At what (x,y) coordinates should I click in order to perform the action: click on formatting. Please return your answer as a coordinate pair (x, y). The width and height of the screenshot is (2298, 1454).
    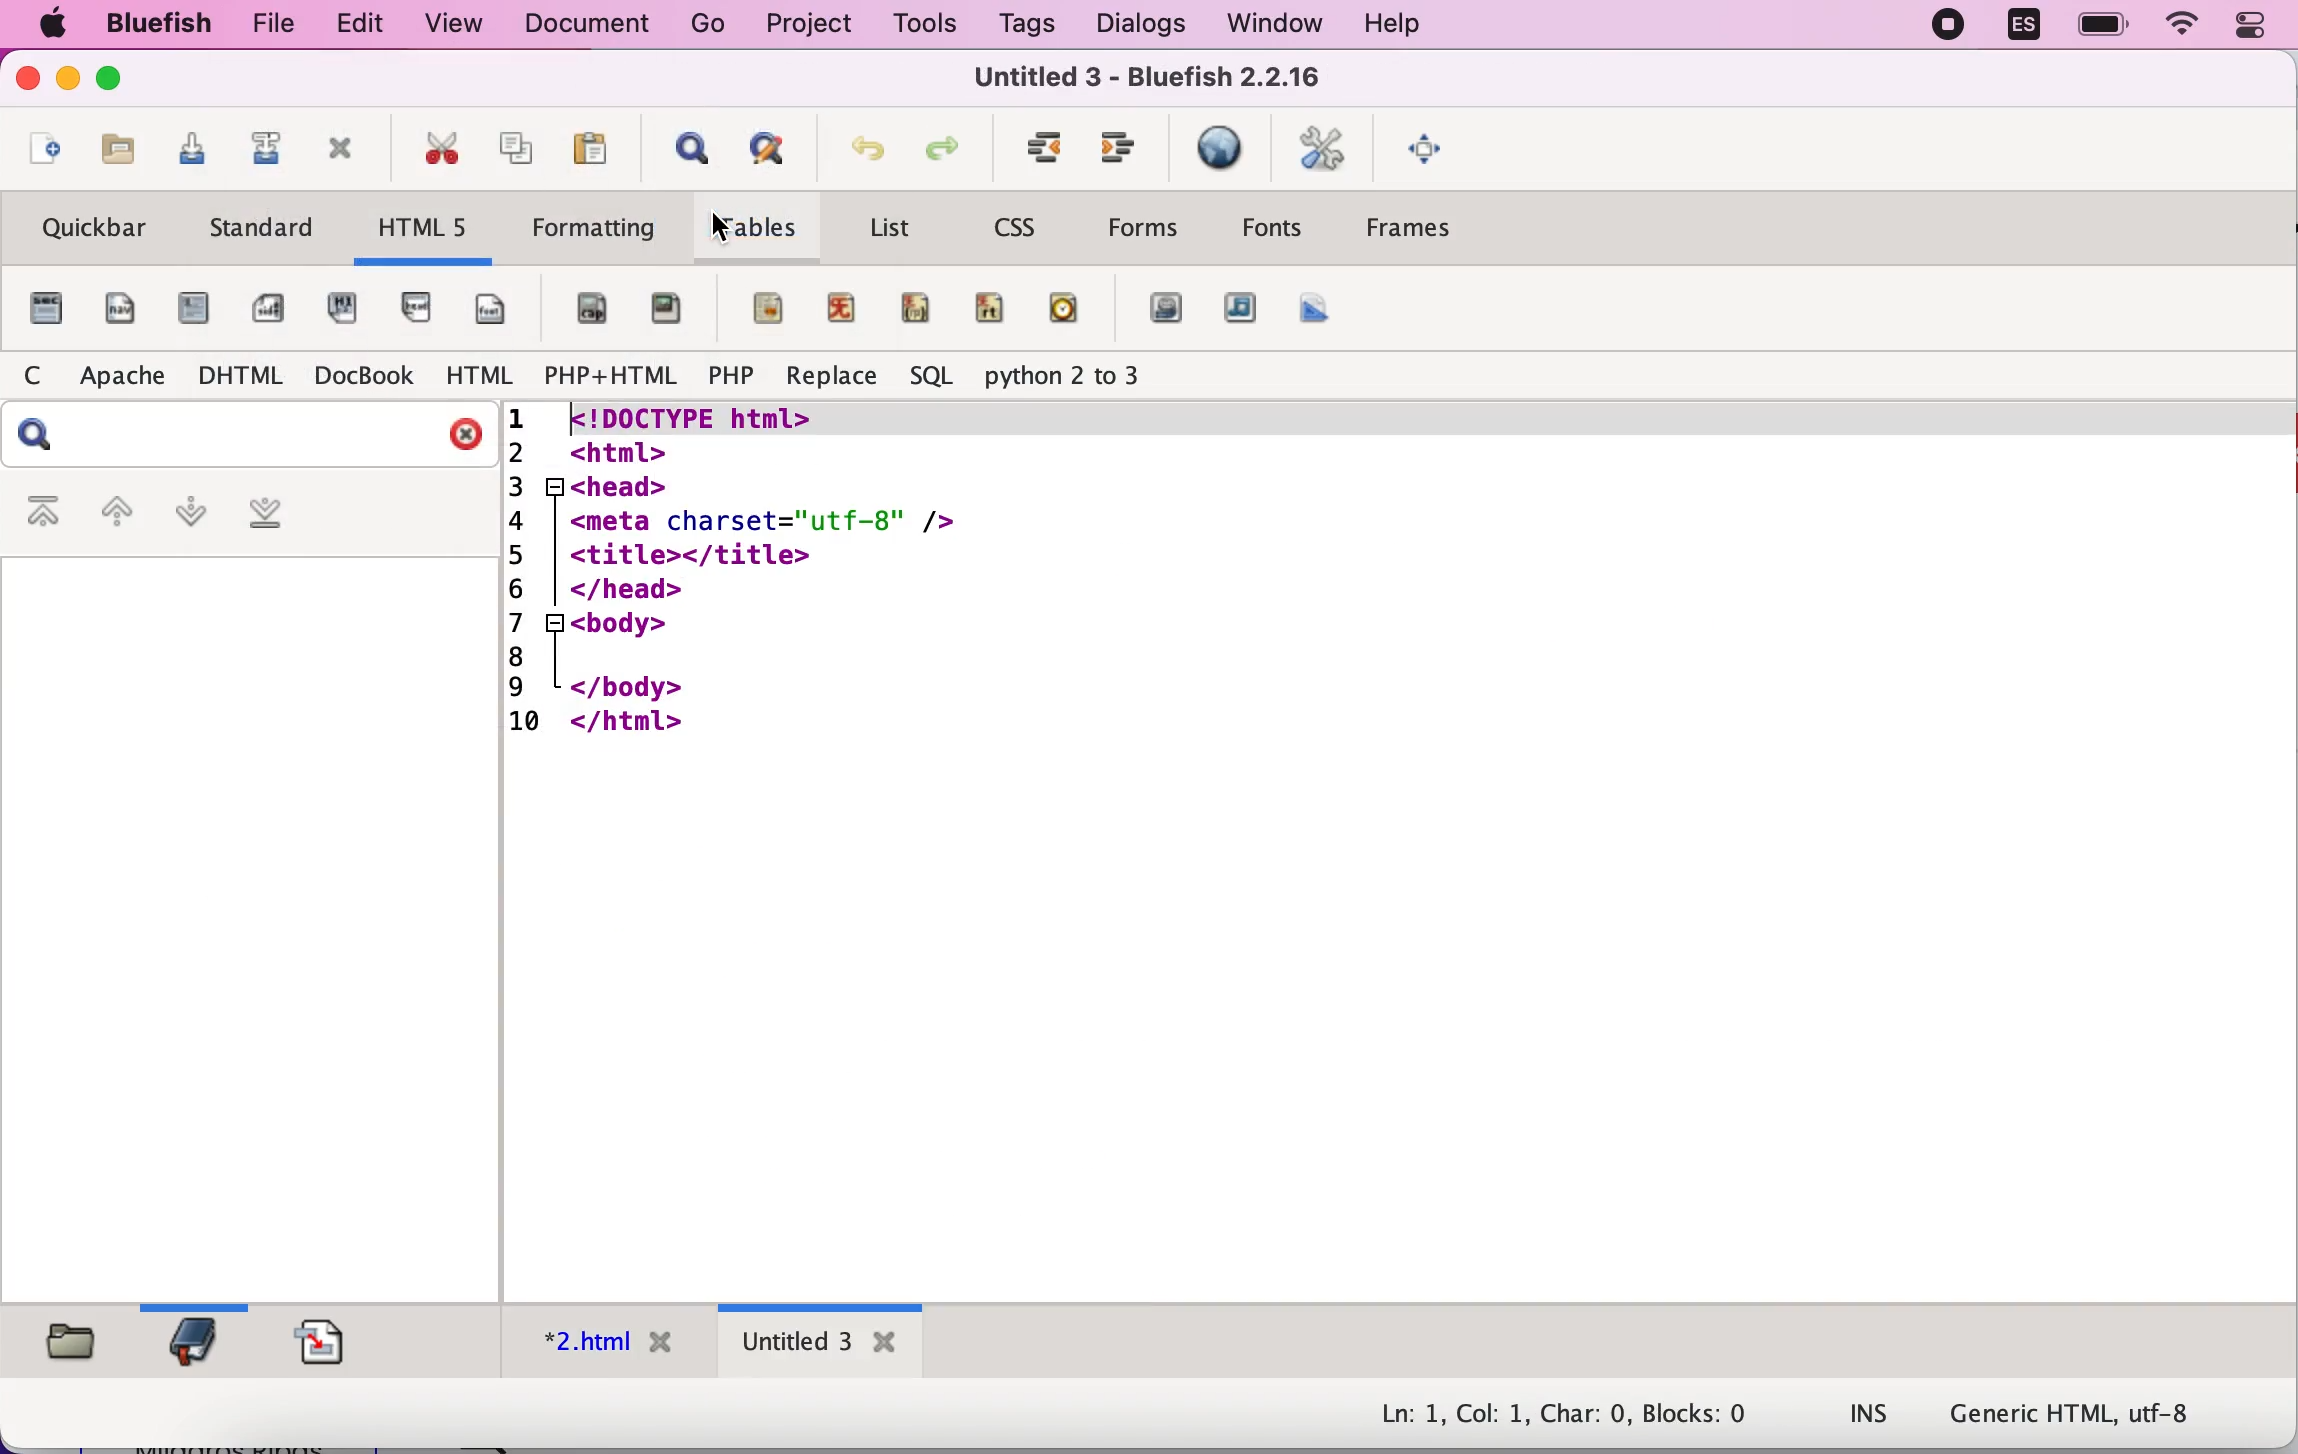
    Looking at the image, I should click on (595, 233).